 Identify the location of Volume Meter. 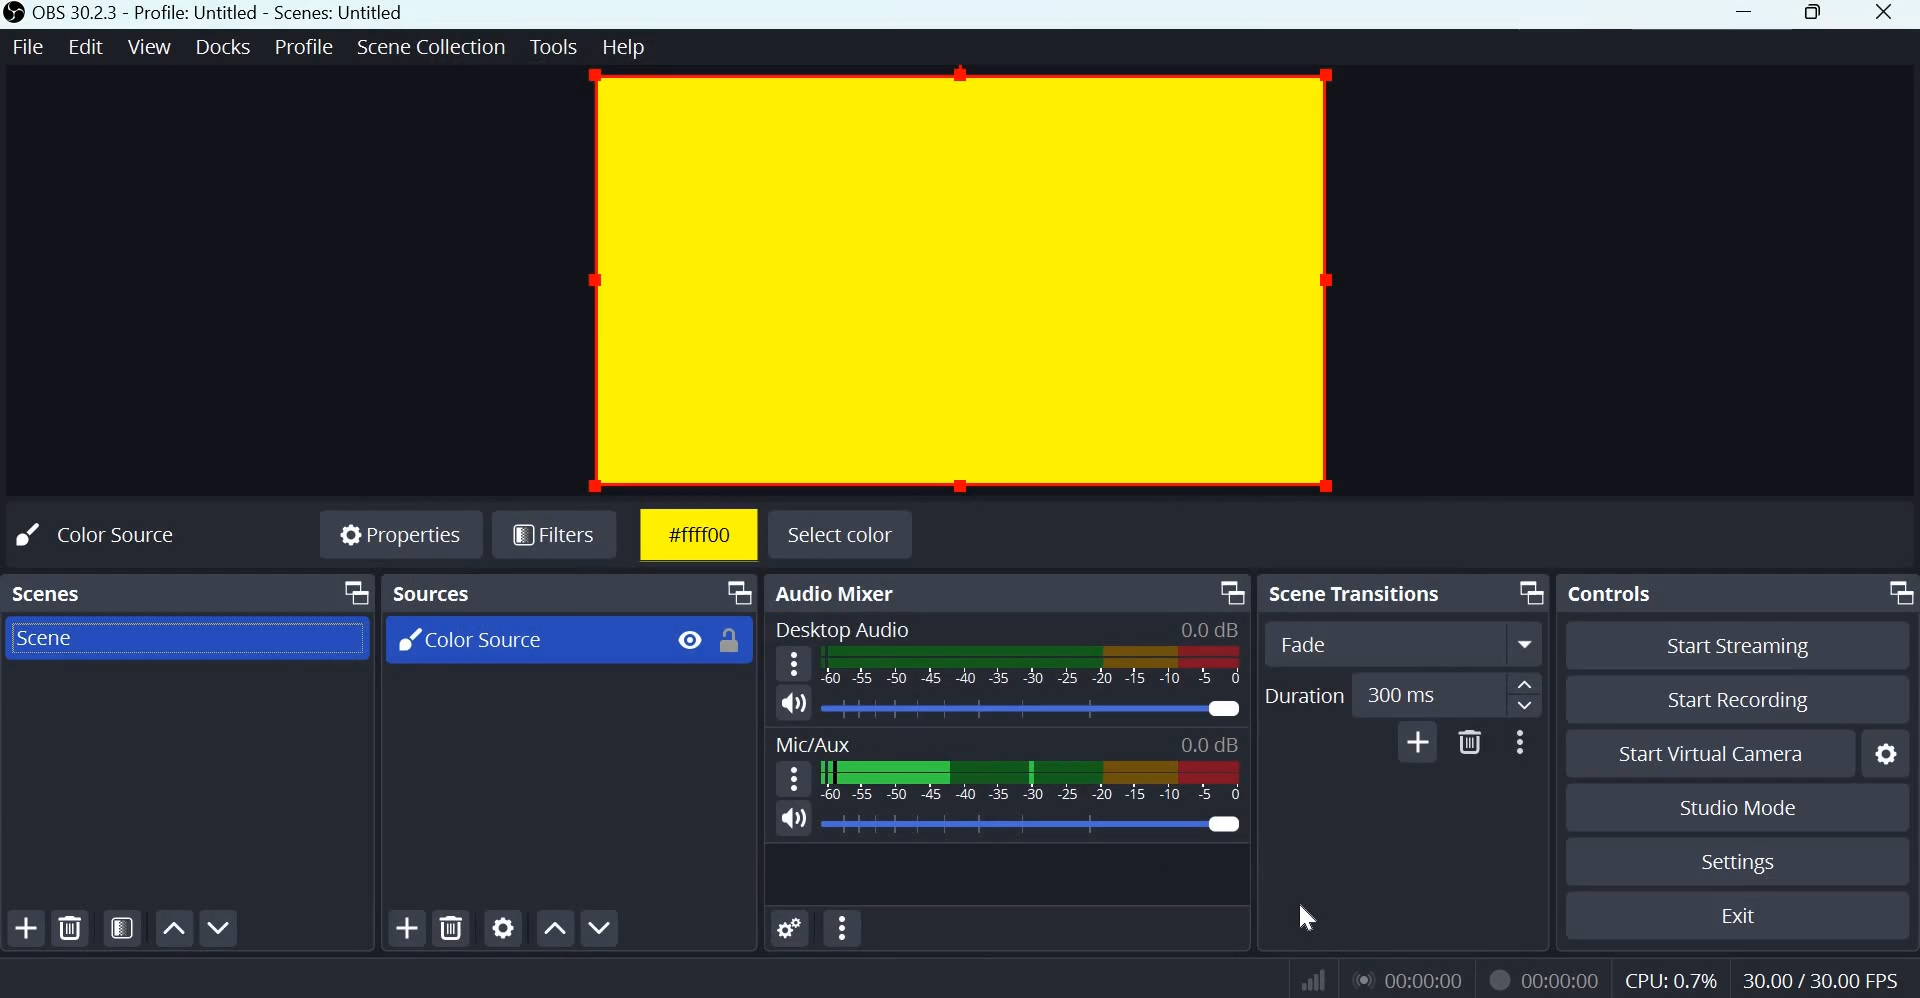
(1030, 780).